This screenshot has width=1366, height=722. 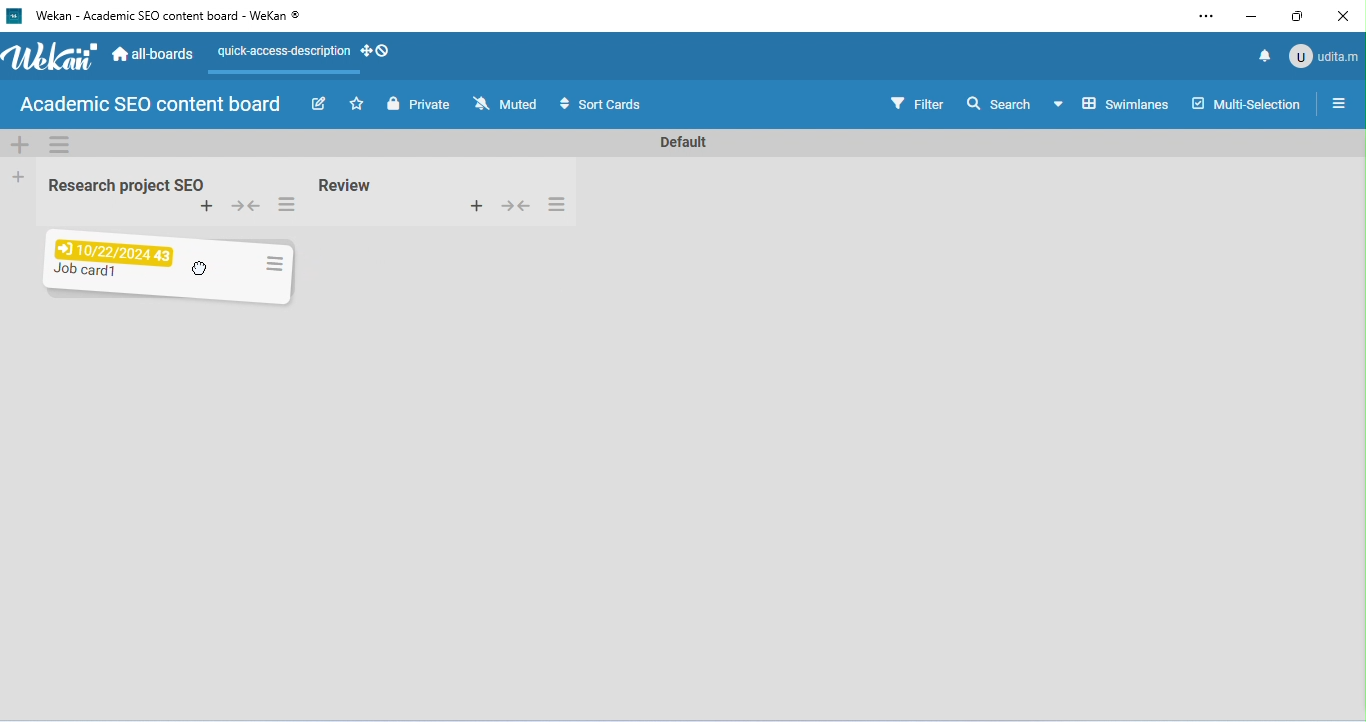 What do you see at coordinates (20, 144) in the screenshot?
I see `add swimelane` at bounding box center [20, 144].